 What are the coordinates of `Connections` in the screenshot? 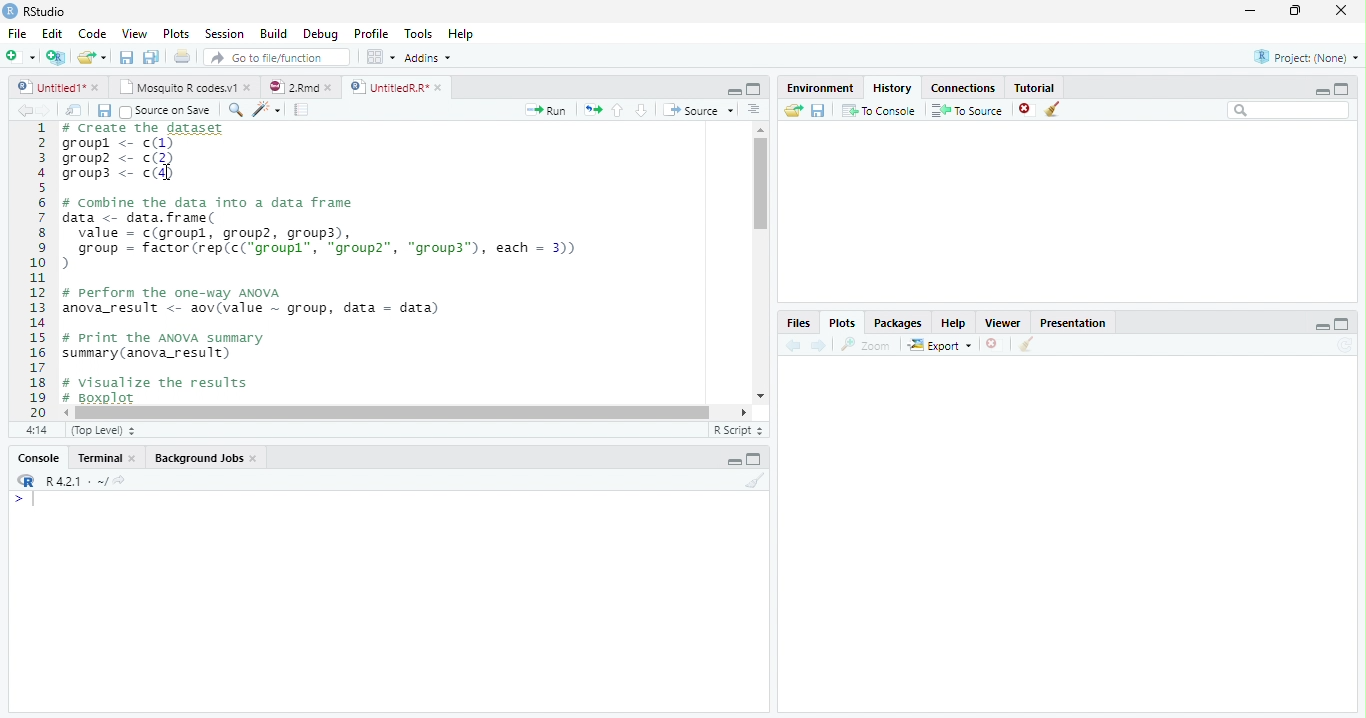 It's located at (965, 86).